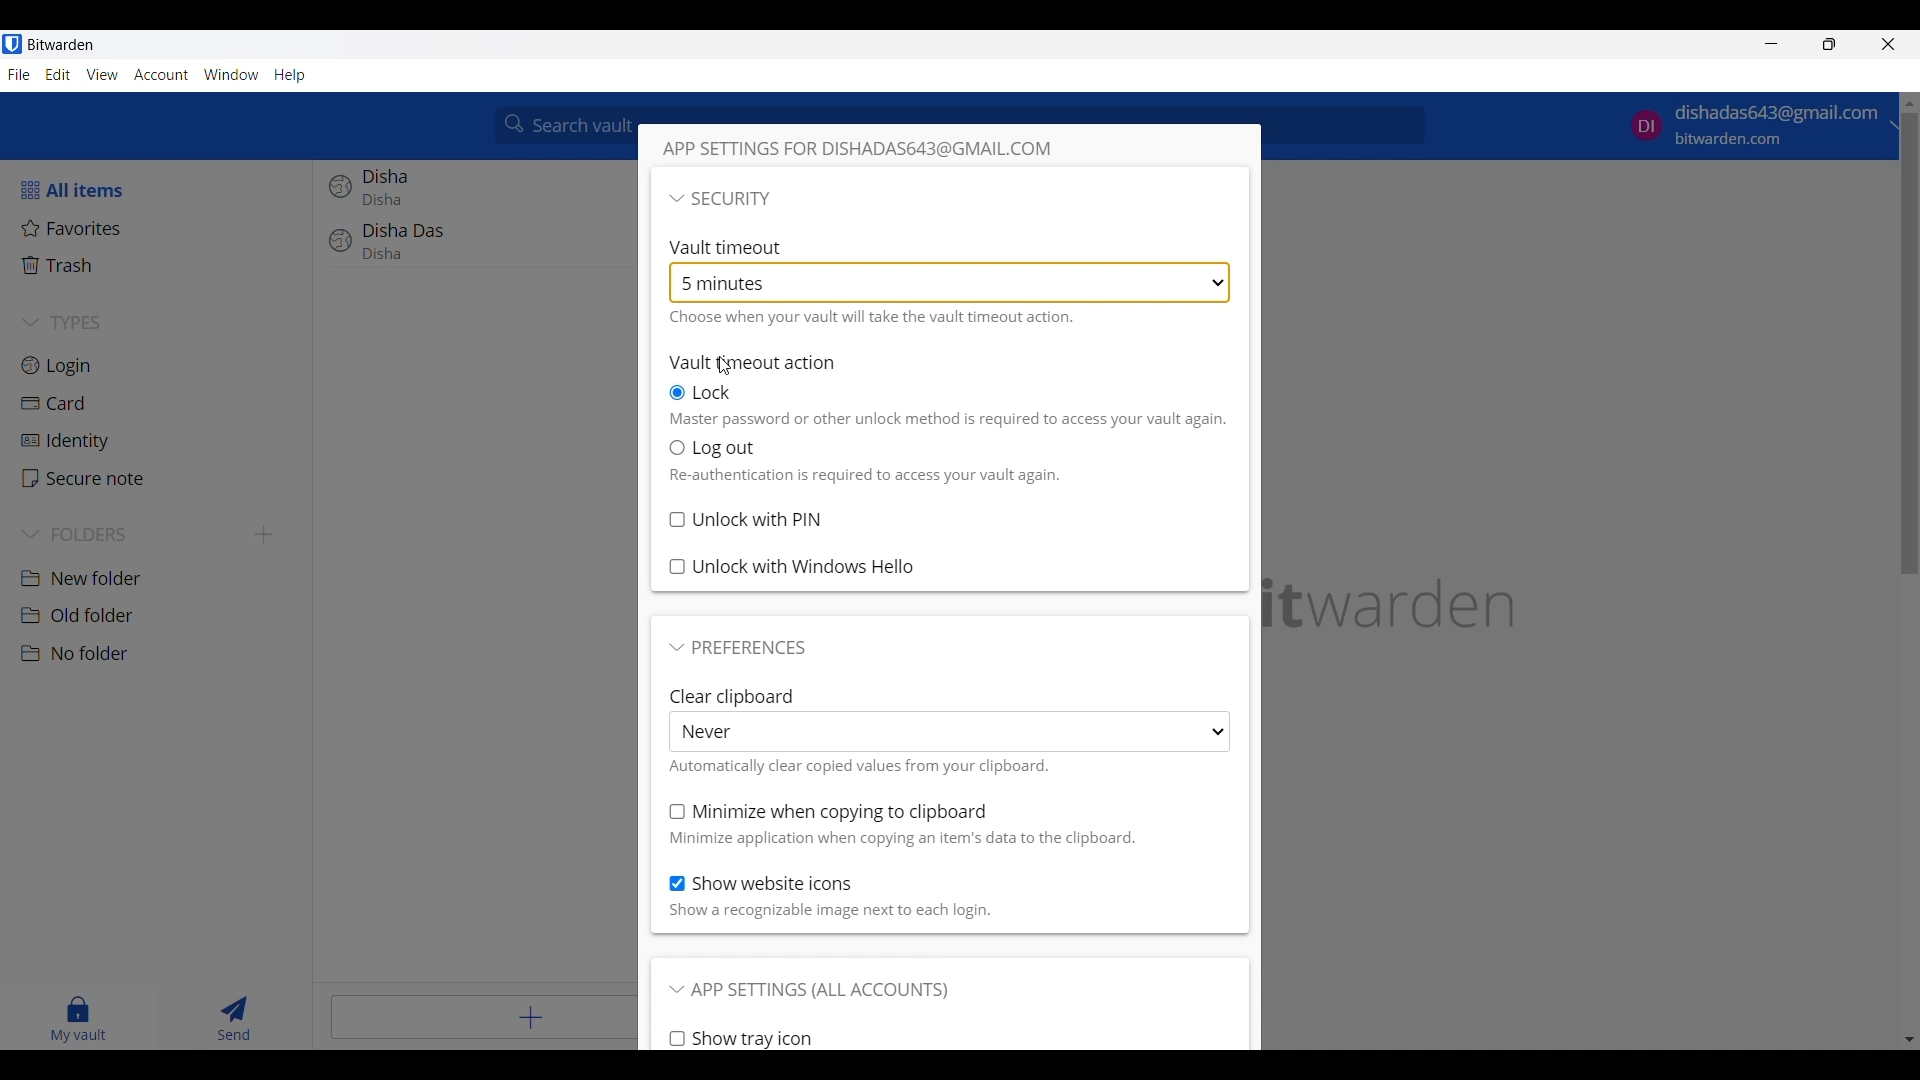  I want to click on Vault timeout action, subsection, so click(755, 361).